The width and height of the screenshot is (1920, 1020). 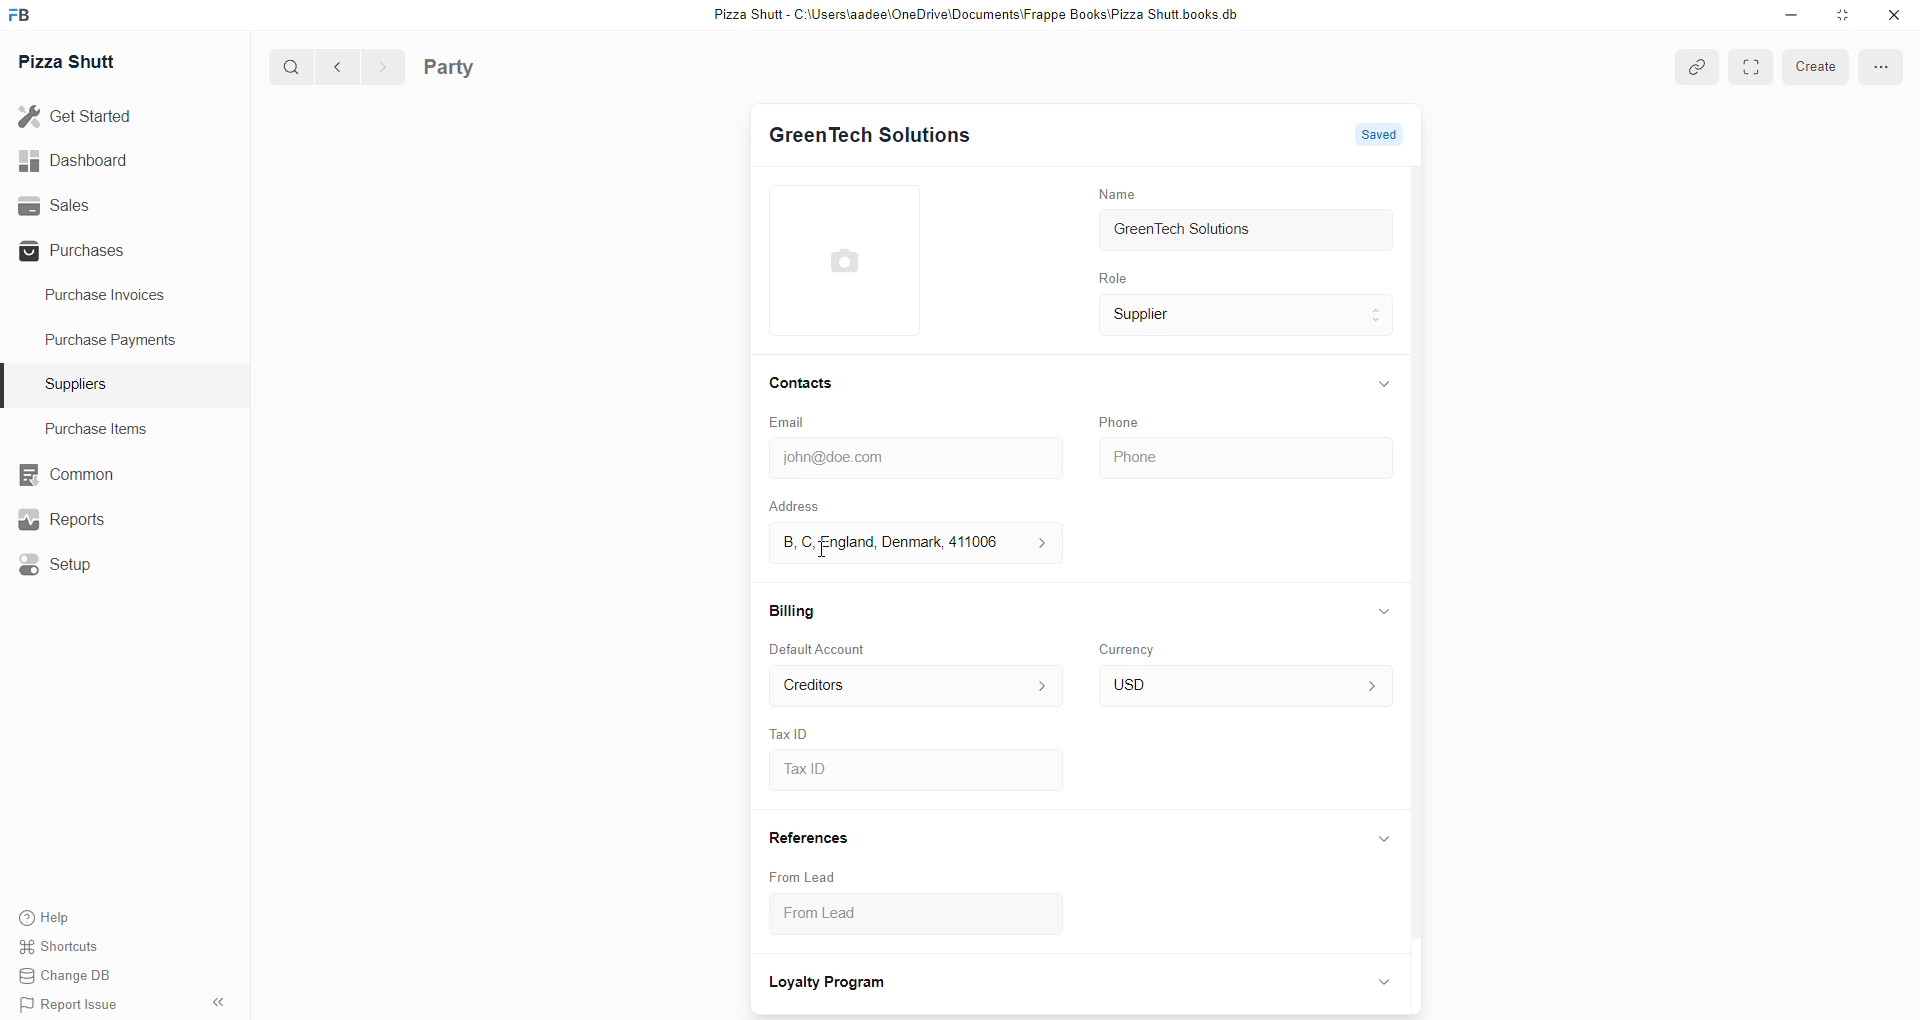 What do you see at coordinates (1694, 67) in the screenshot?
I see `link` at bounding box center [1694, 67].